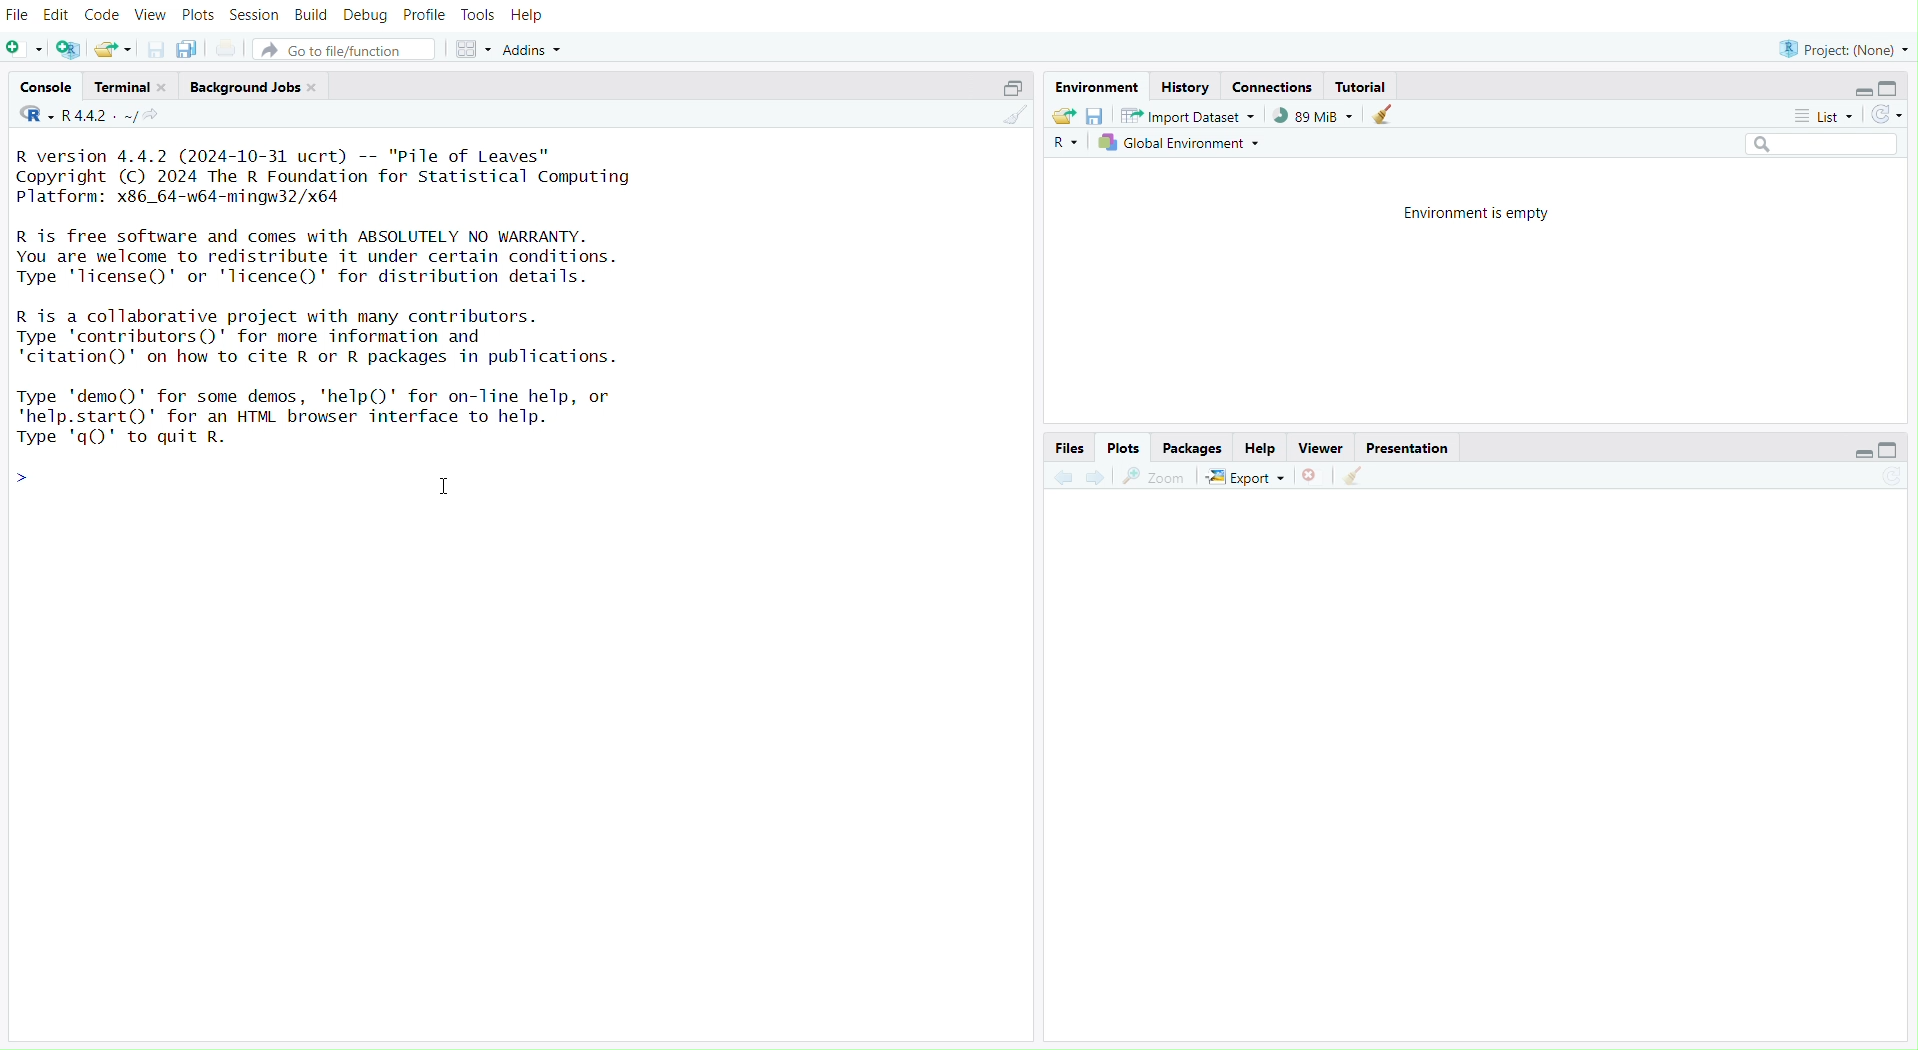 The height and width of the screenshot is (1050, 1918). Describe the element at coordinates (251, 87) in the screenshot. I see `Background Jobs` at that location.